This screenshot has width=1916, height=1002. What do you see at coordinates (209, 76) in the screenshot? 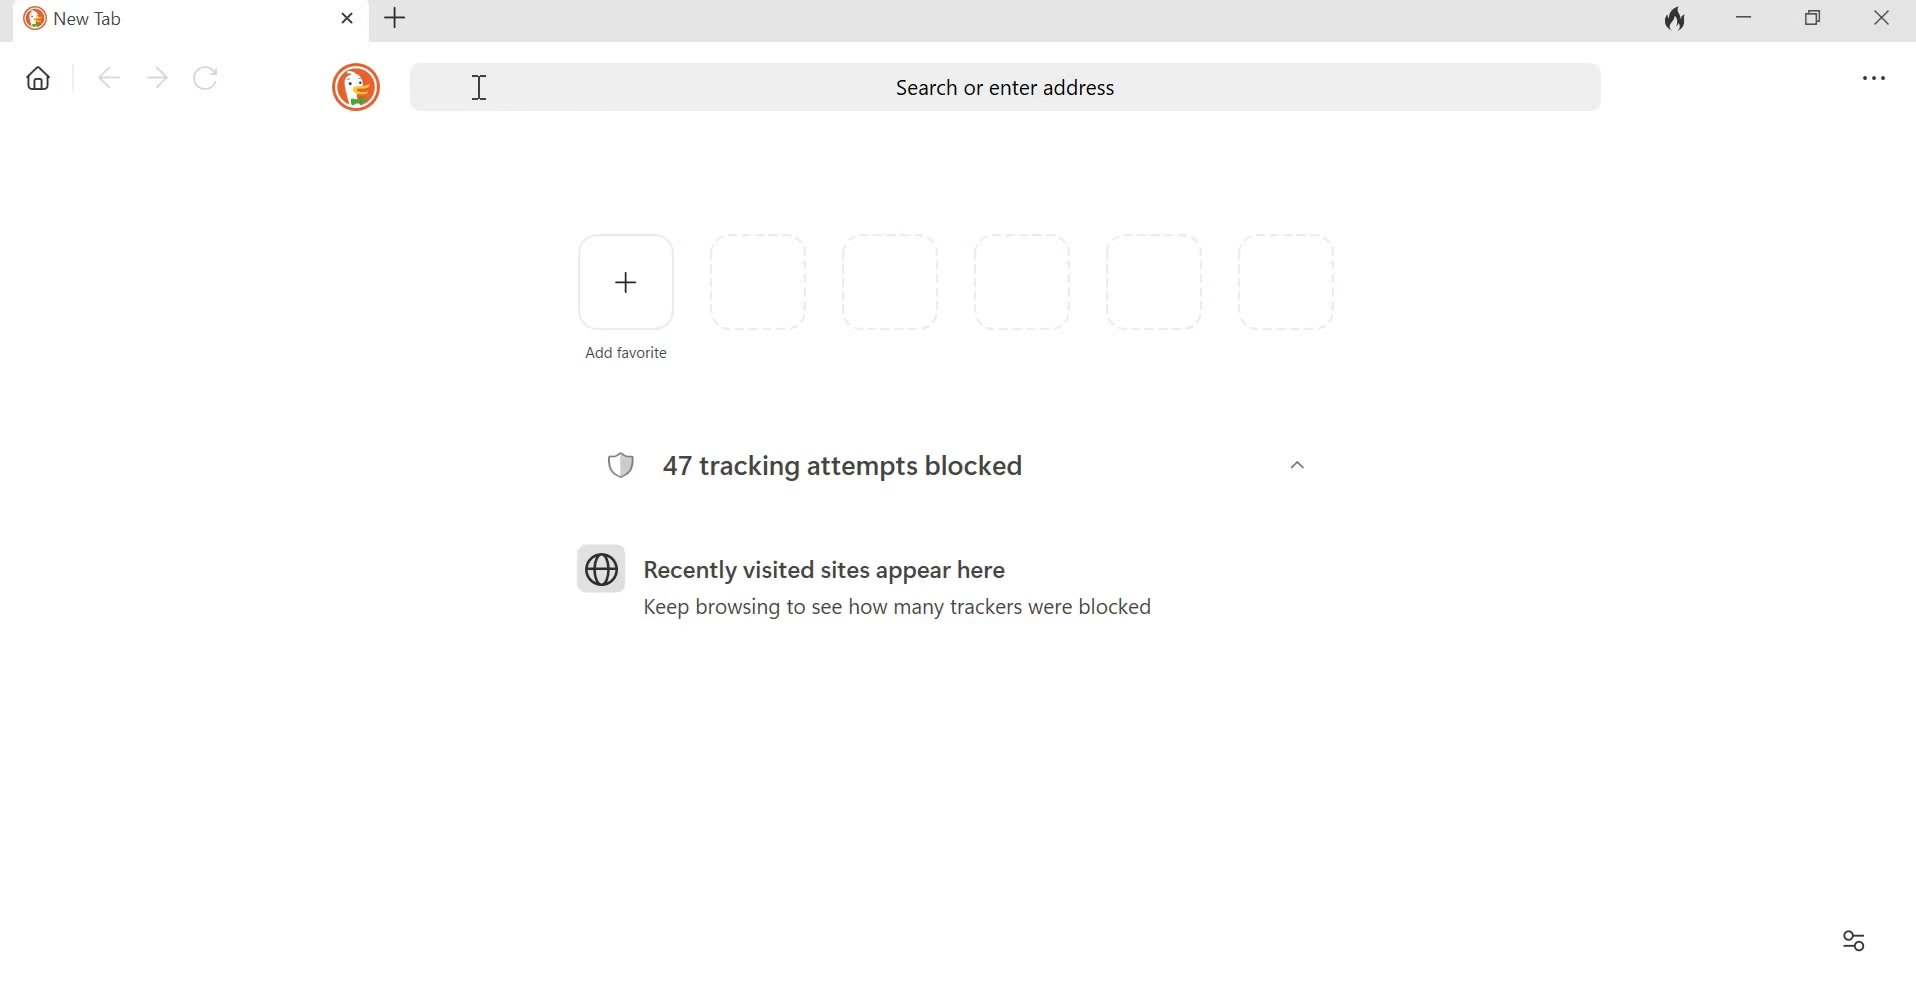
I see `Reload this page` at bounding box center [209, 76].